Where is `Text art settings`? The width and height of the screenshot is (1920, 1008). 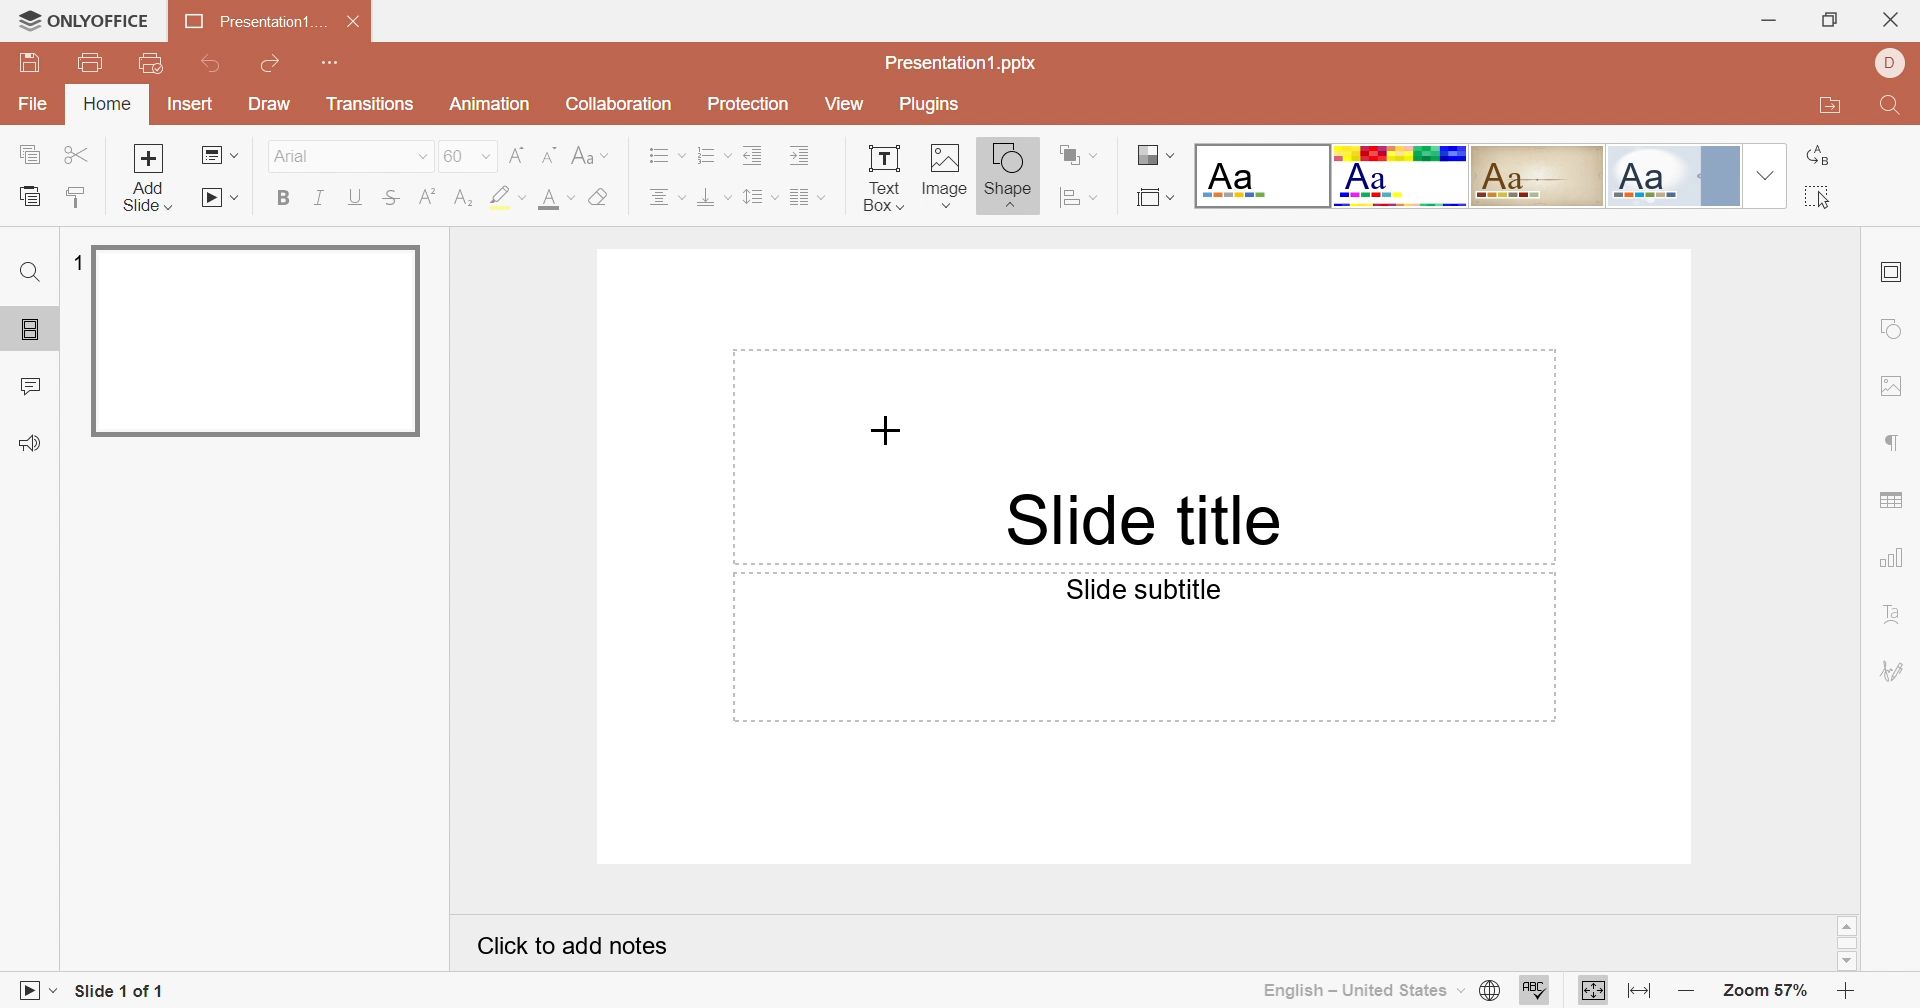 Text art settings is located at coordinates (1893, 613).